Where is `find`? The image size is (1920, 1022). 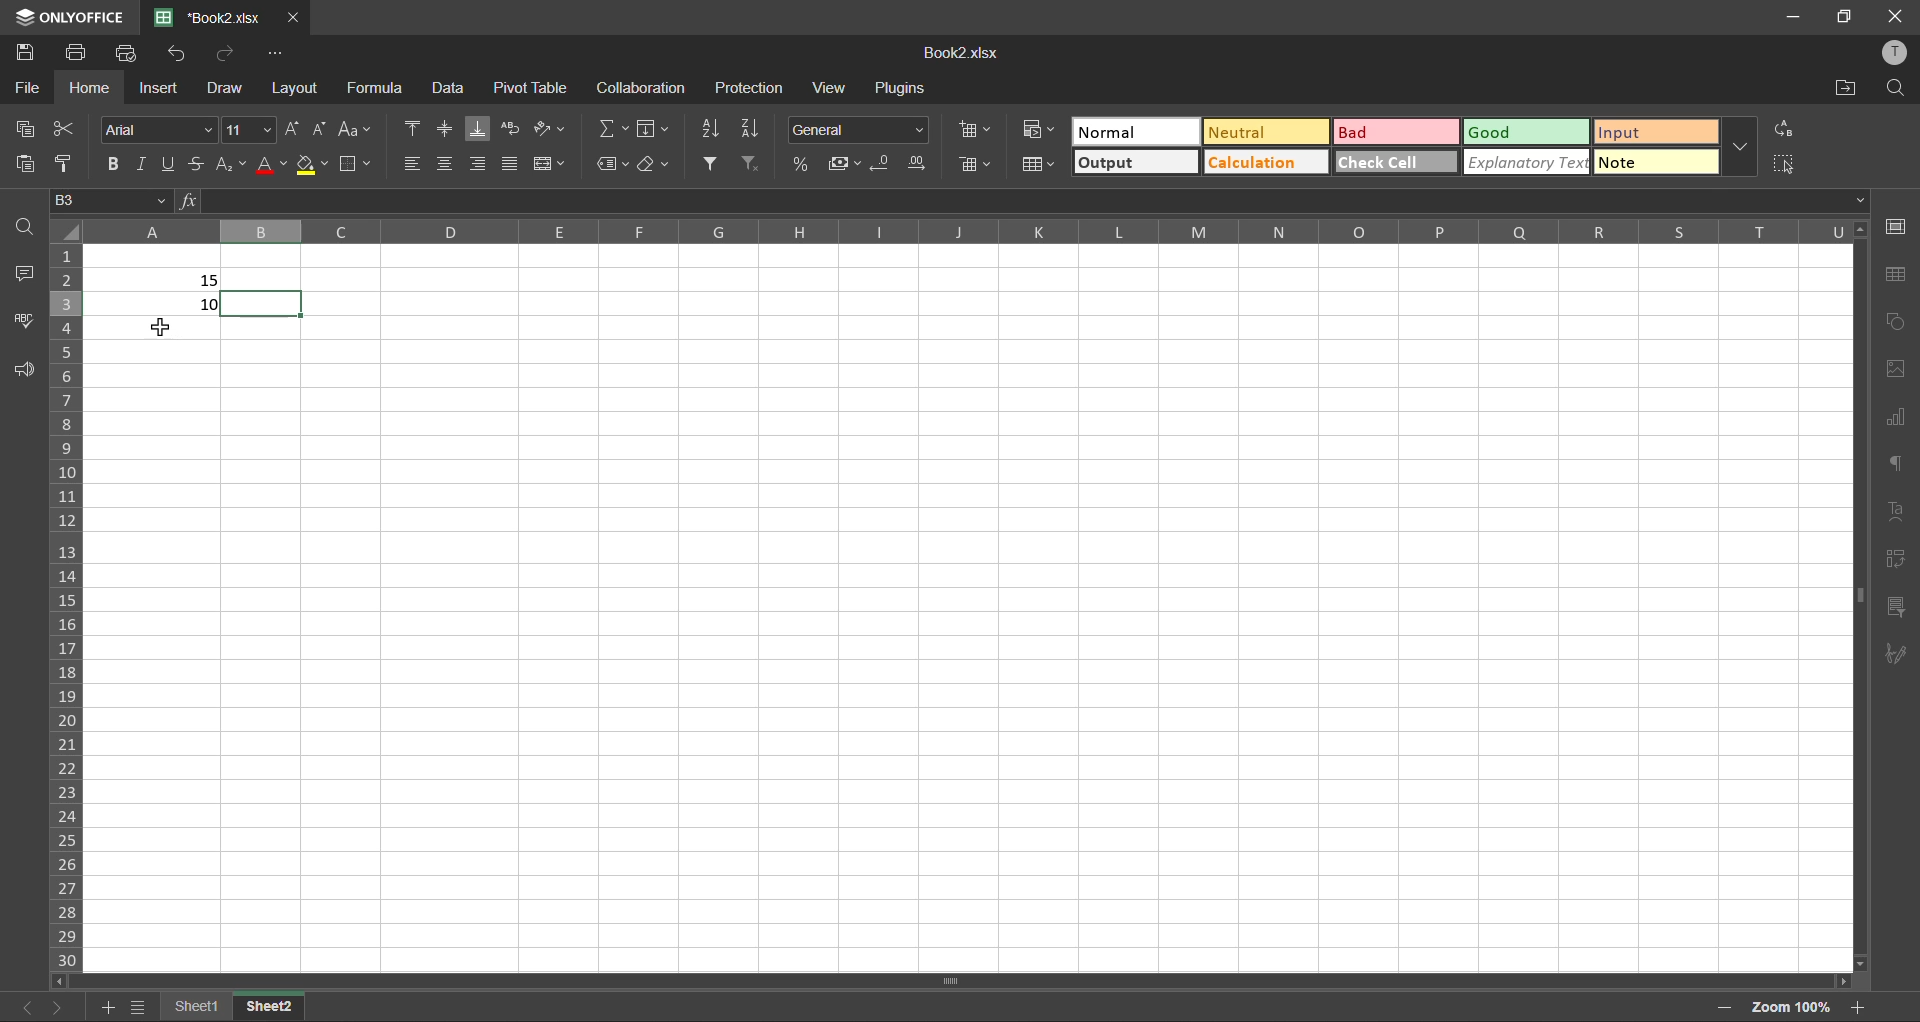 find is located at coordinates (28, 226).